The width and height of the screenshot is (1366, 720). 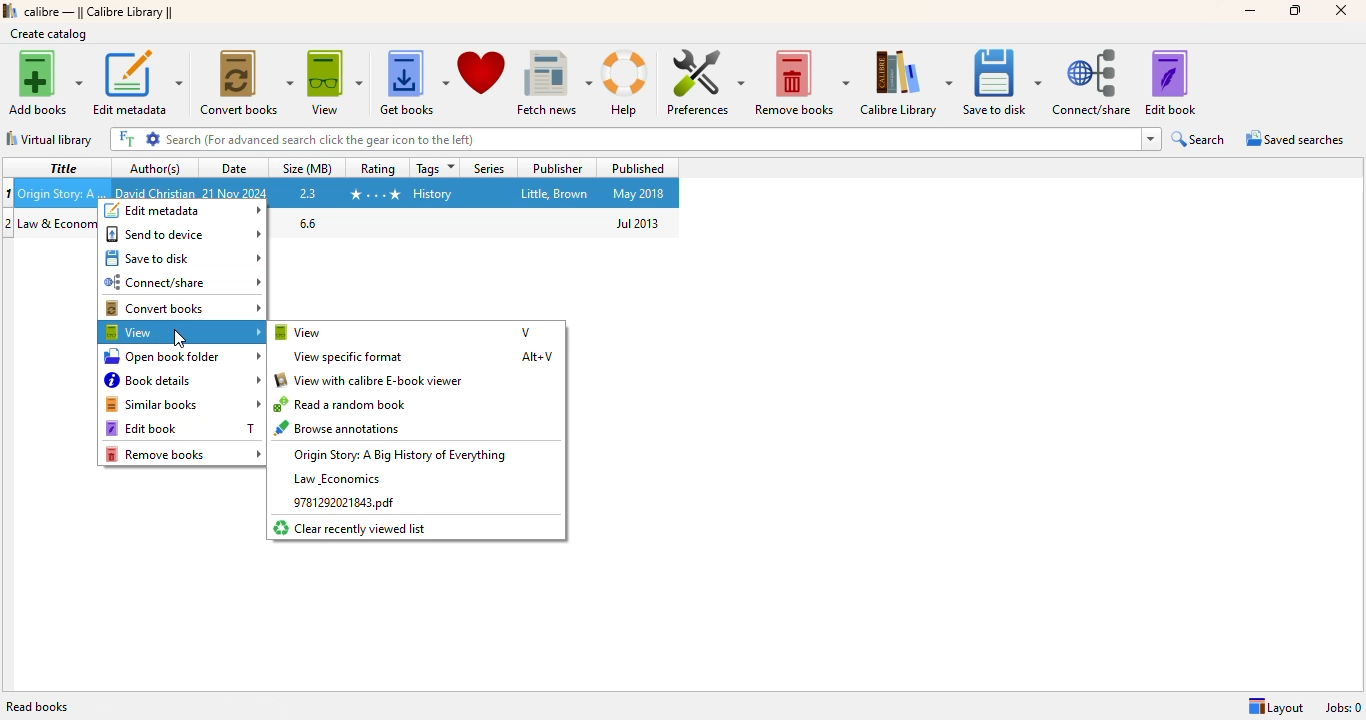 What do you see at coordinates (1170, 83) in the screenshot?
I see `edit book` at bounding box center [1170, 83].